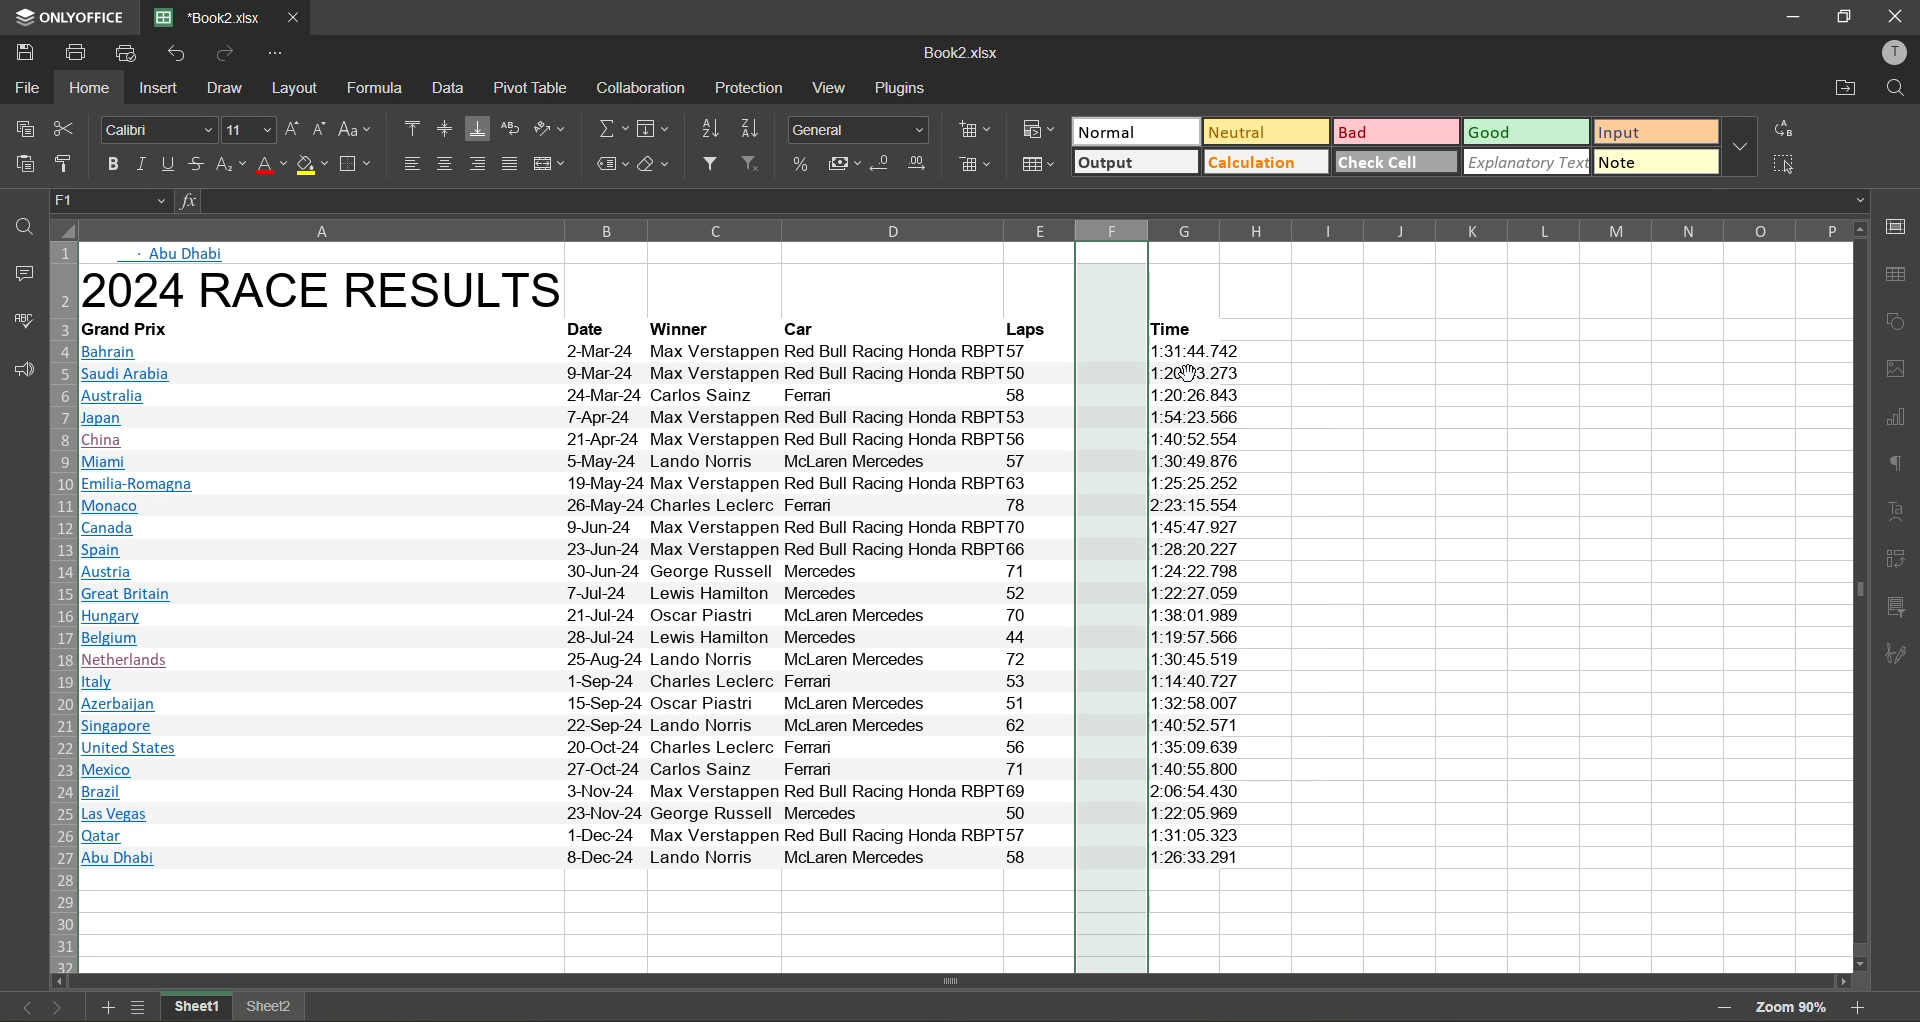 This screenshot has height=1022, width=1920. I want to click on layout, so click(294, 88).